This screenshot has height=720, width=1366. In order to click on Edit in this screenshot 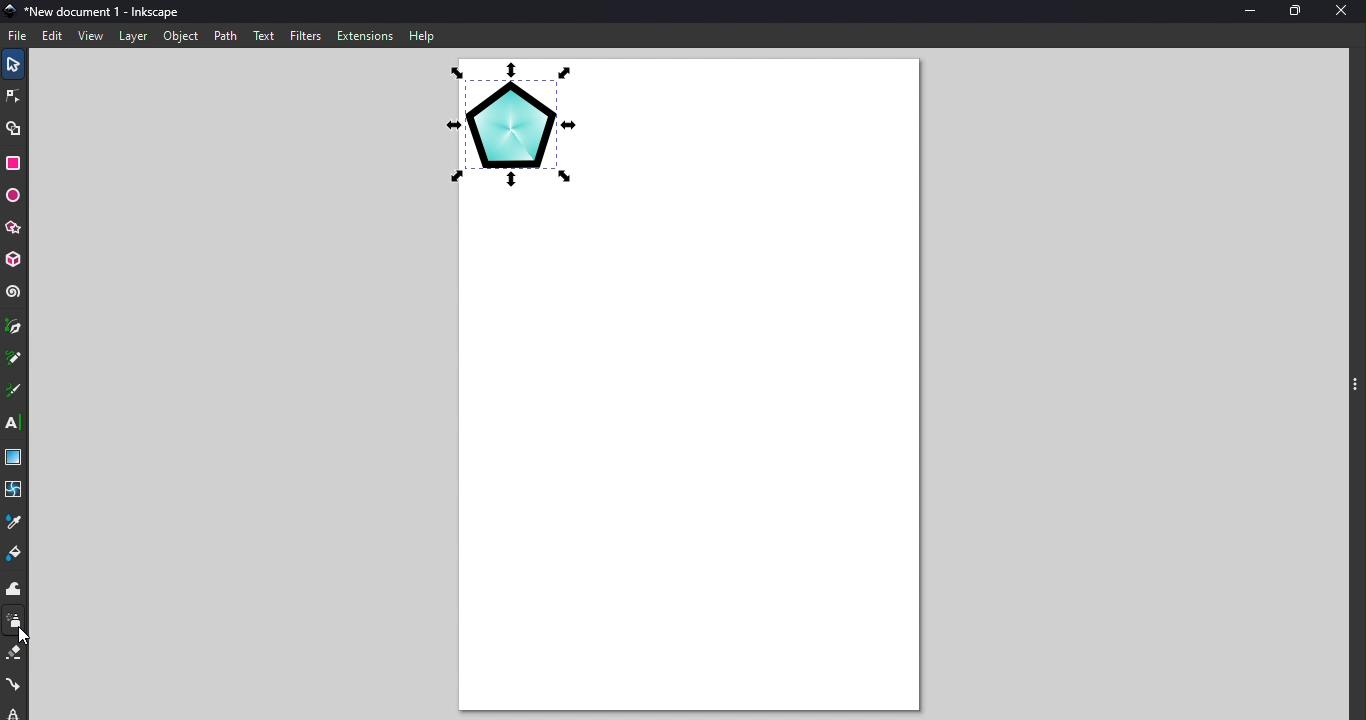, I will do `click(50, 35)`.